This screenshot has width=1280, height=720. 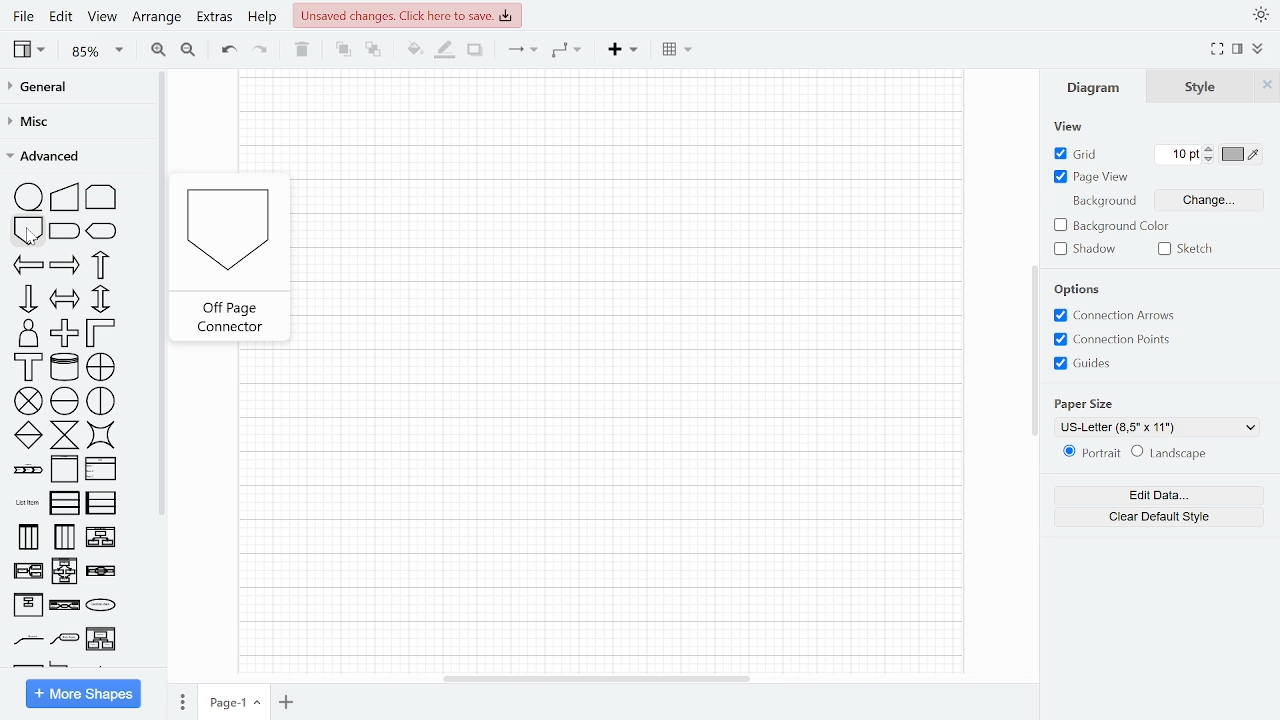 What do you see at coordinates (66, 233) in the screenshot?
I see `delay ` at bounding box center [66, 233].